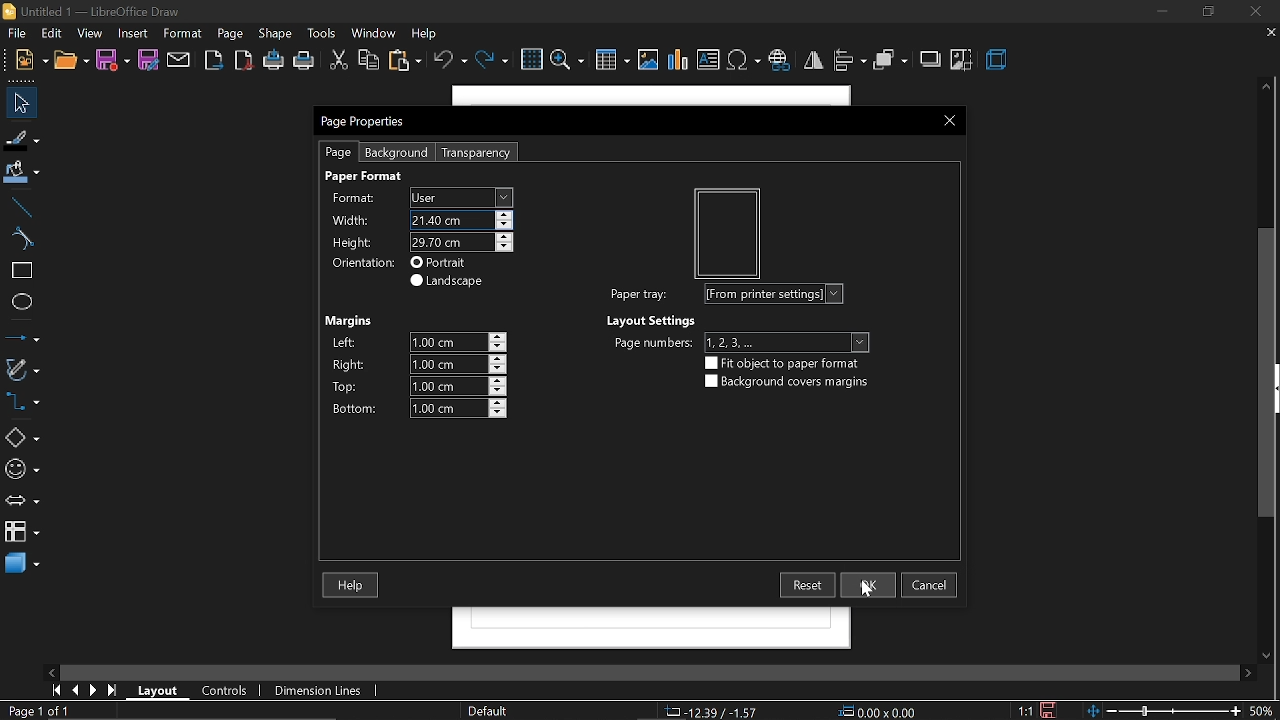 The image size is (1280, 720). Describe the element at coordinates (321, 33) in the screenshot. I see `tools` at that location.